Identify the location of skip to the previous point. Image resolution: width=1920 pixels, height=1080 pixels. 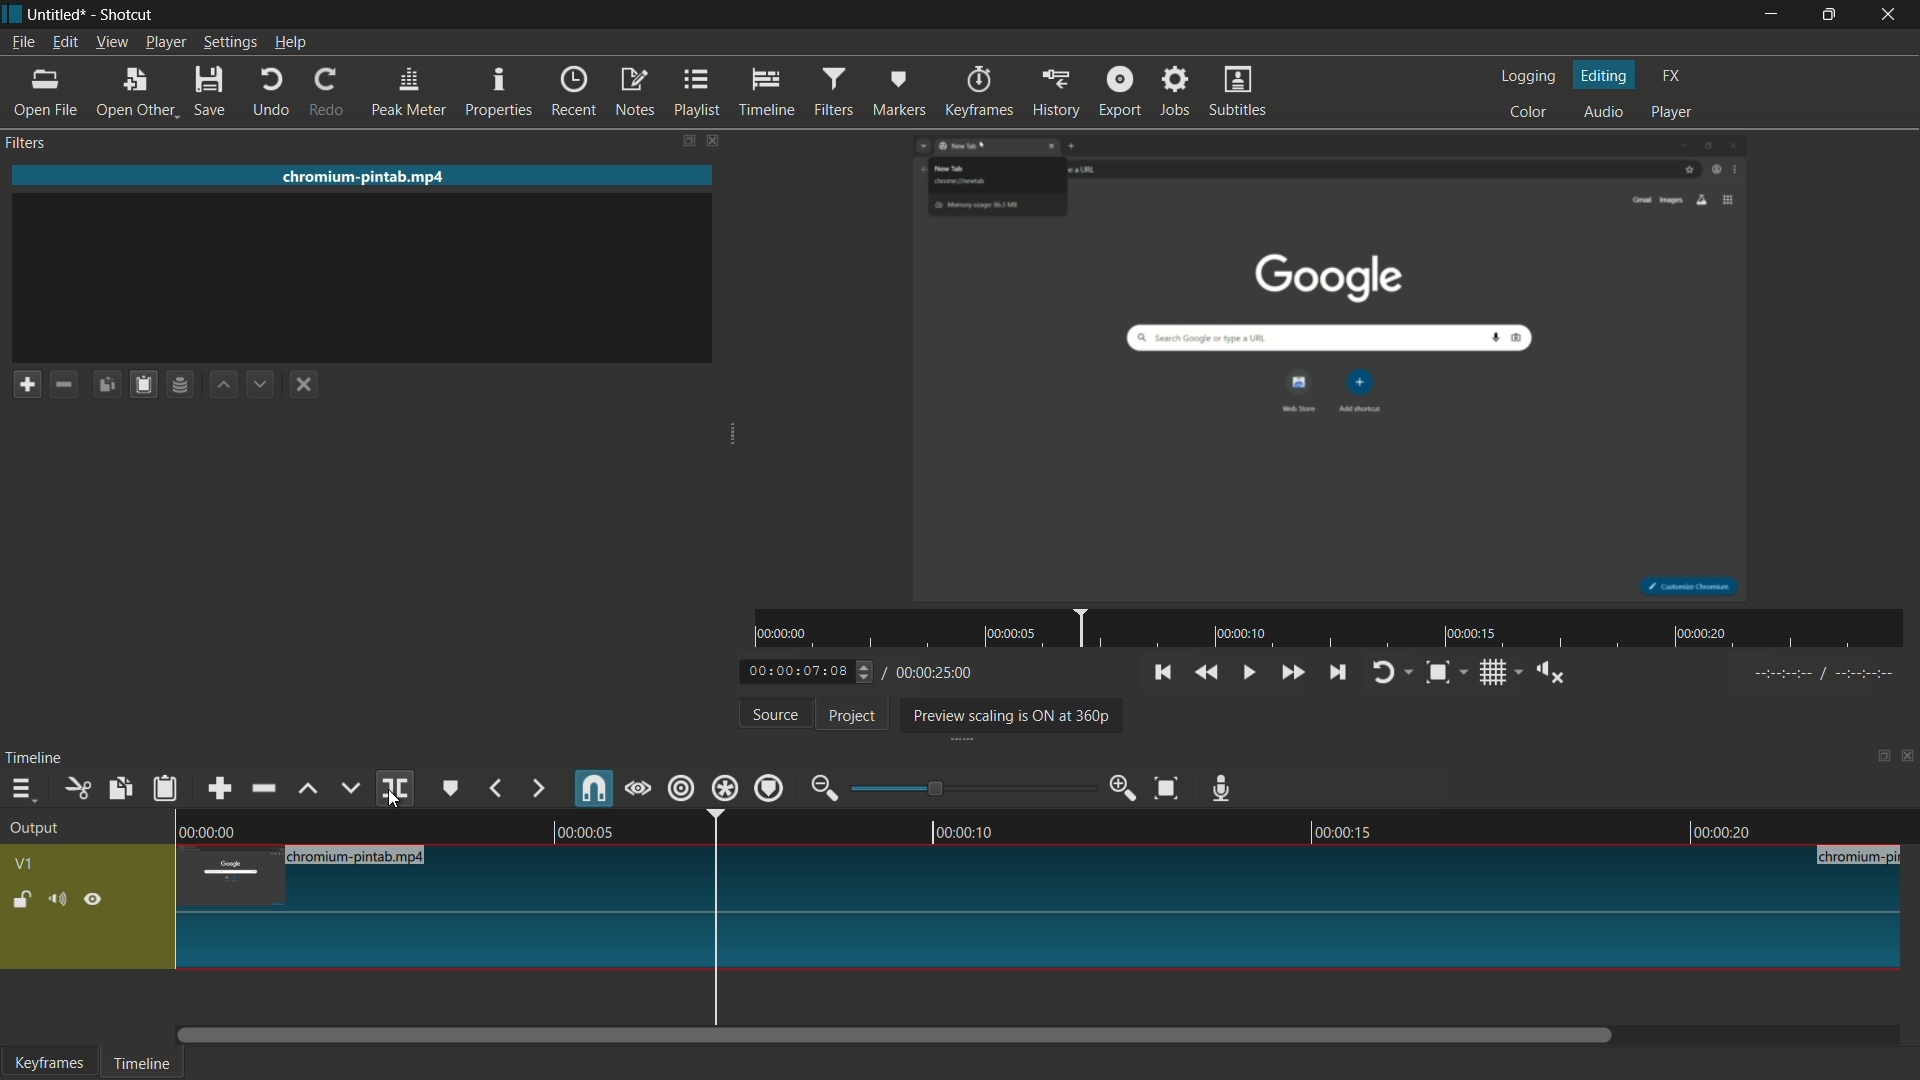
(1161, 672).